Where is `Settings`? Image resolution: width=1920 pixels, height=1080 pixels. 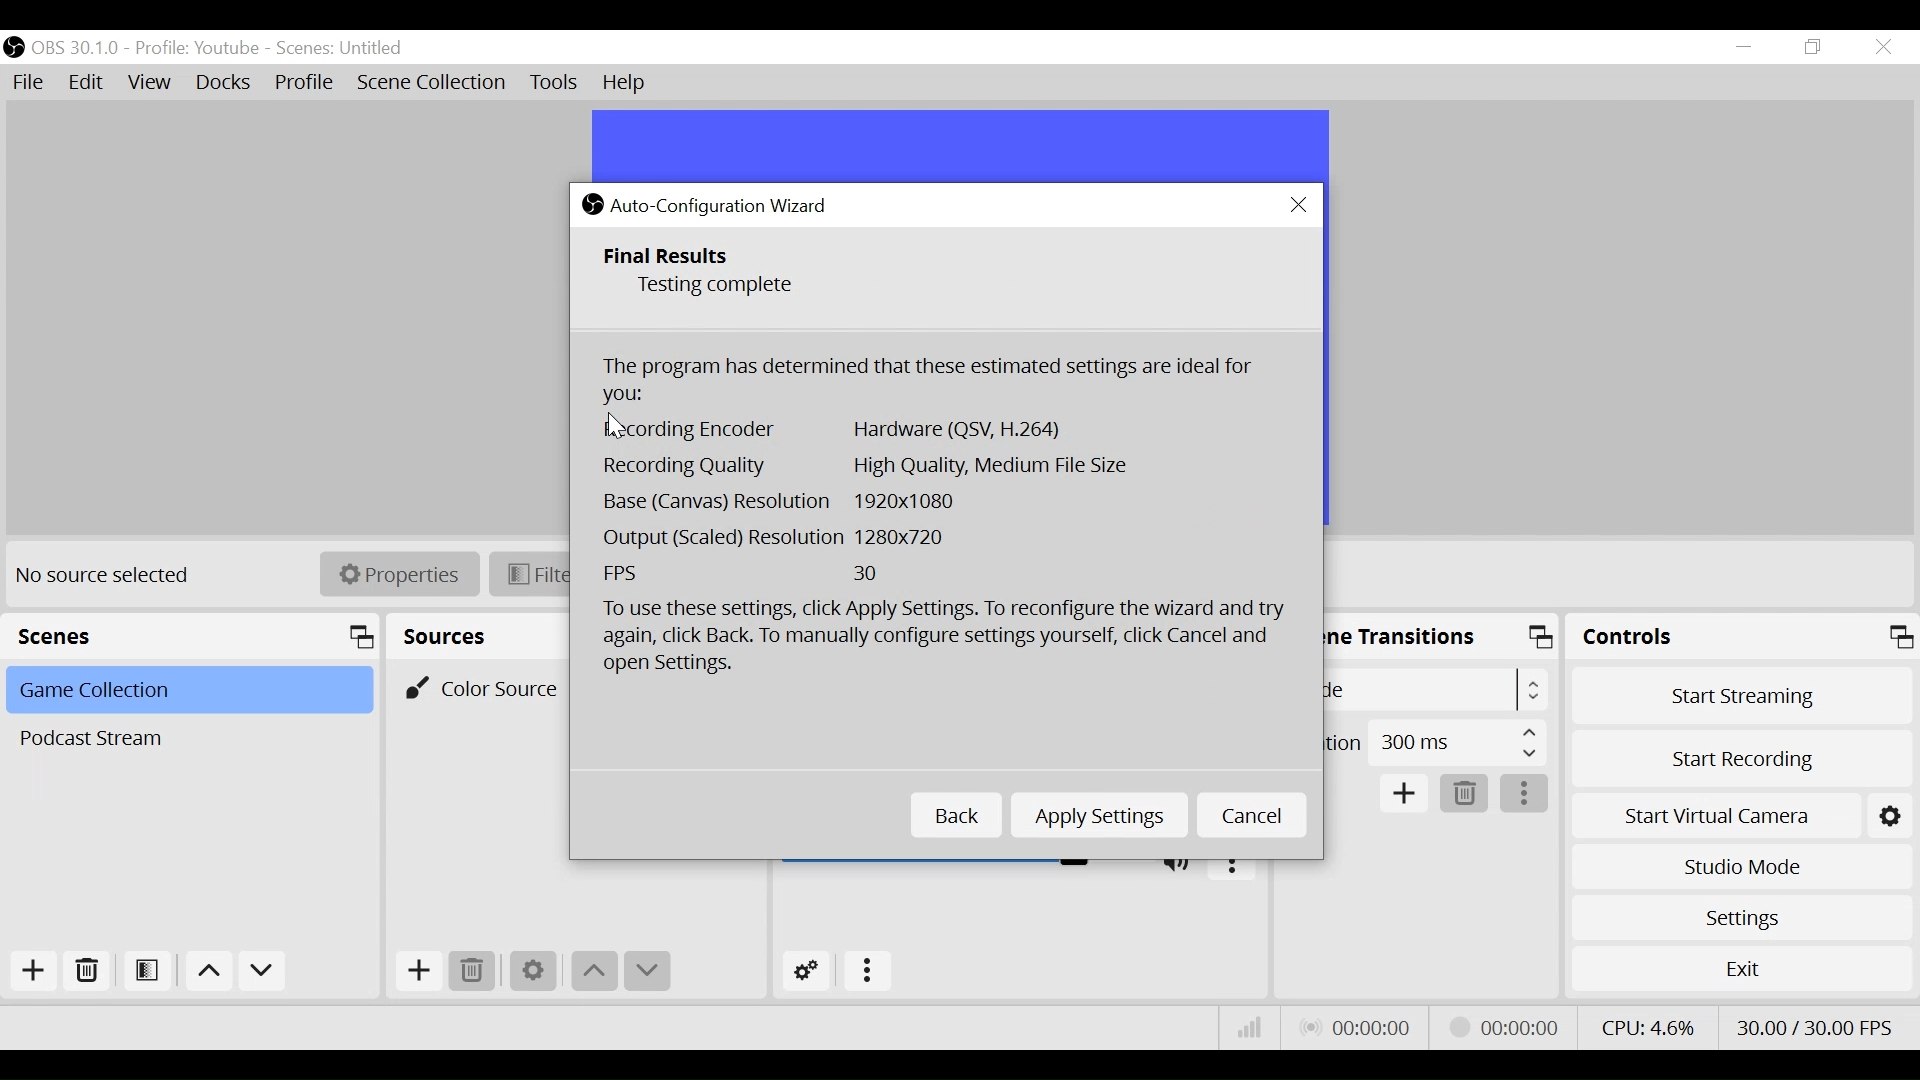 Settings is located at coordinates (533, 973).